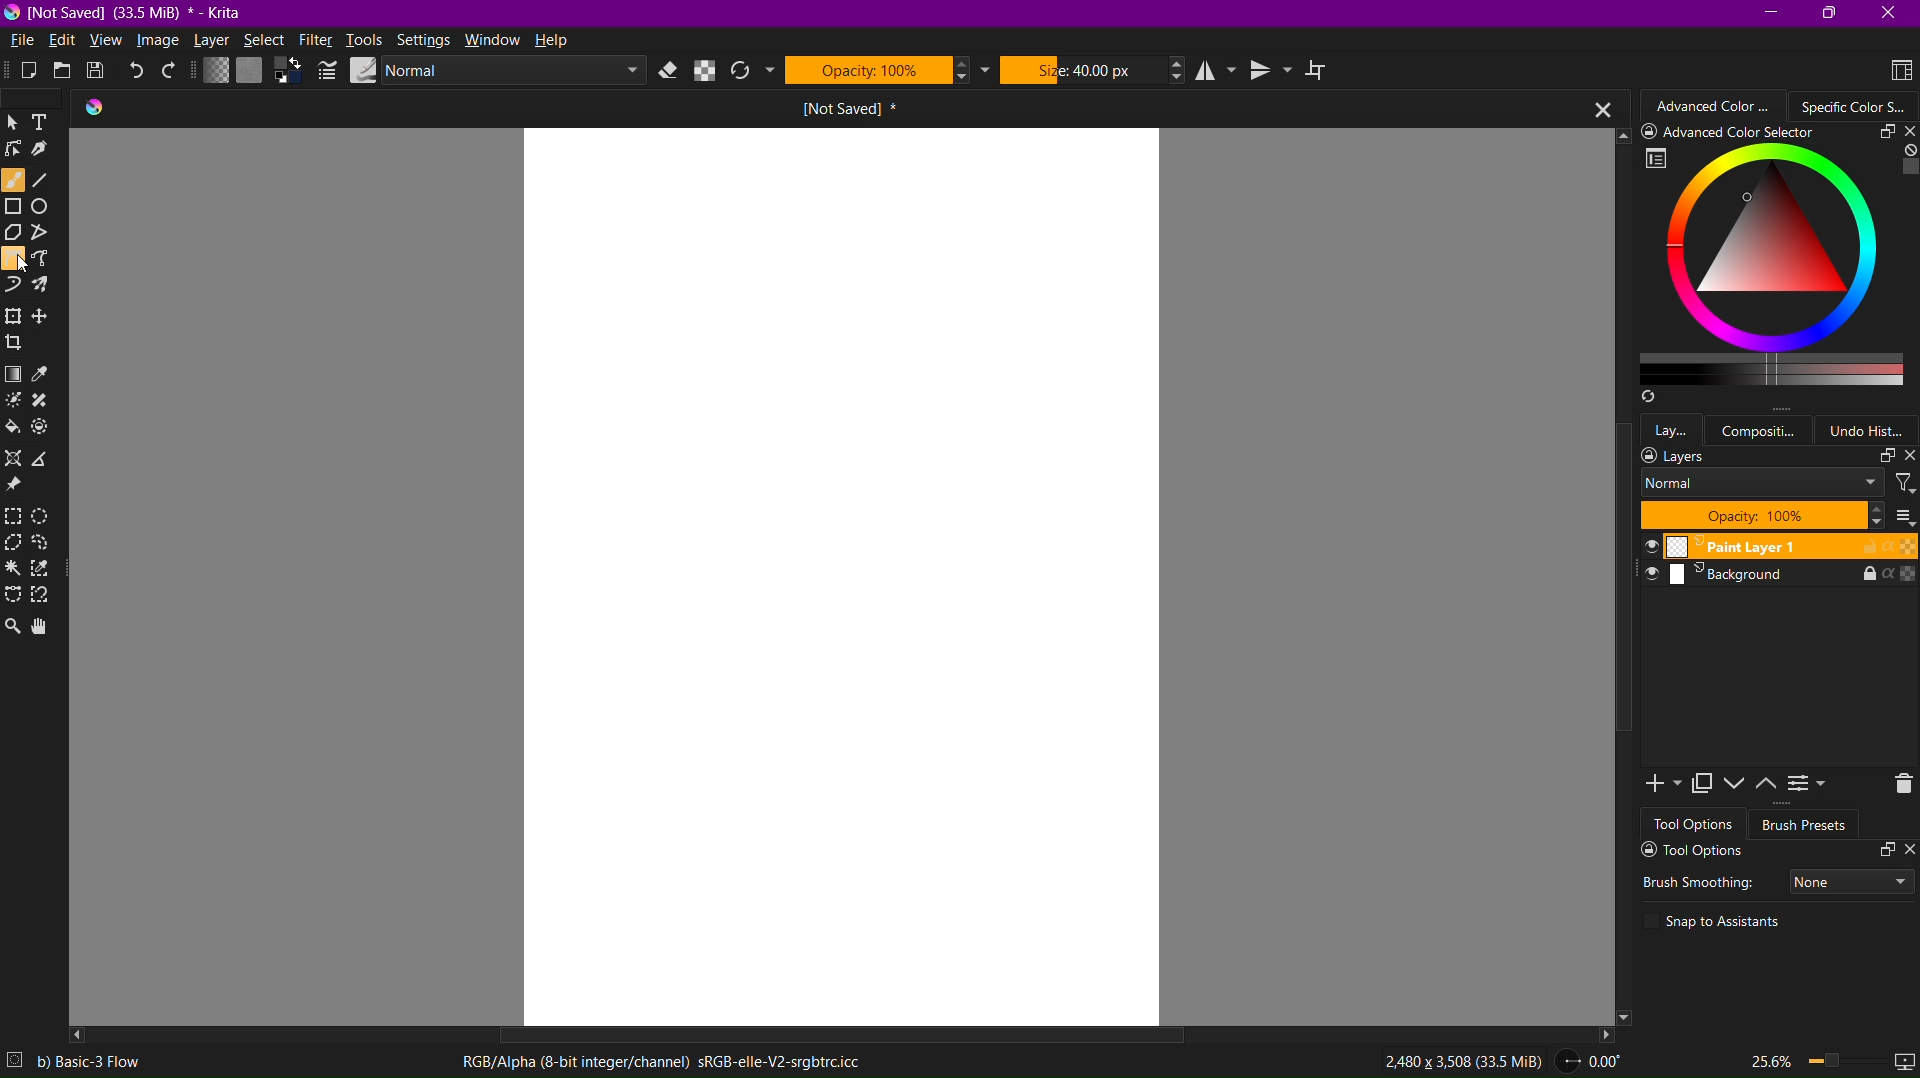 The width and height of the screenshot is (1920, 1078). Describe the element at coordinates (670, 71) in the screenshot. I see `Set Eraser Mode` at that location.